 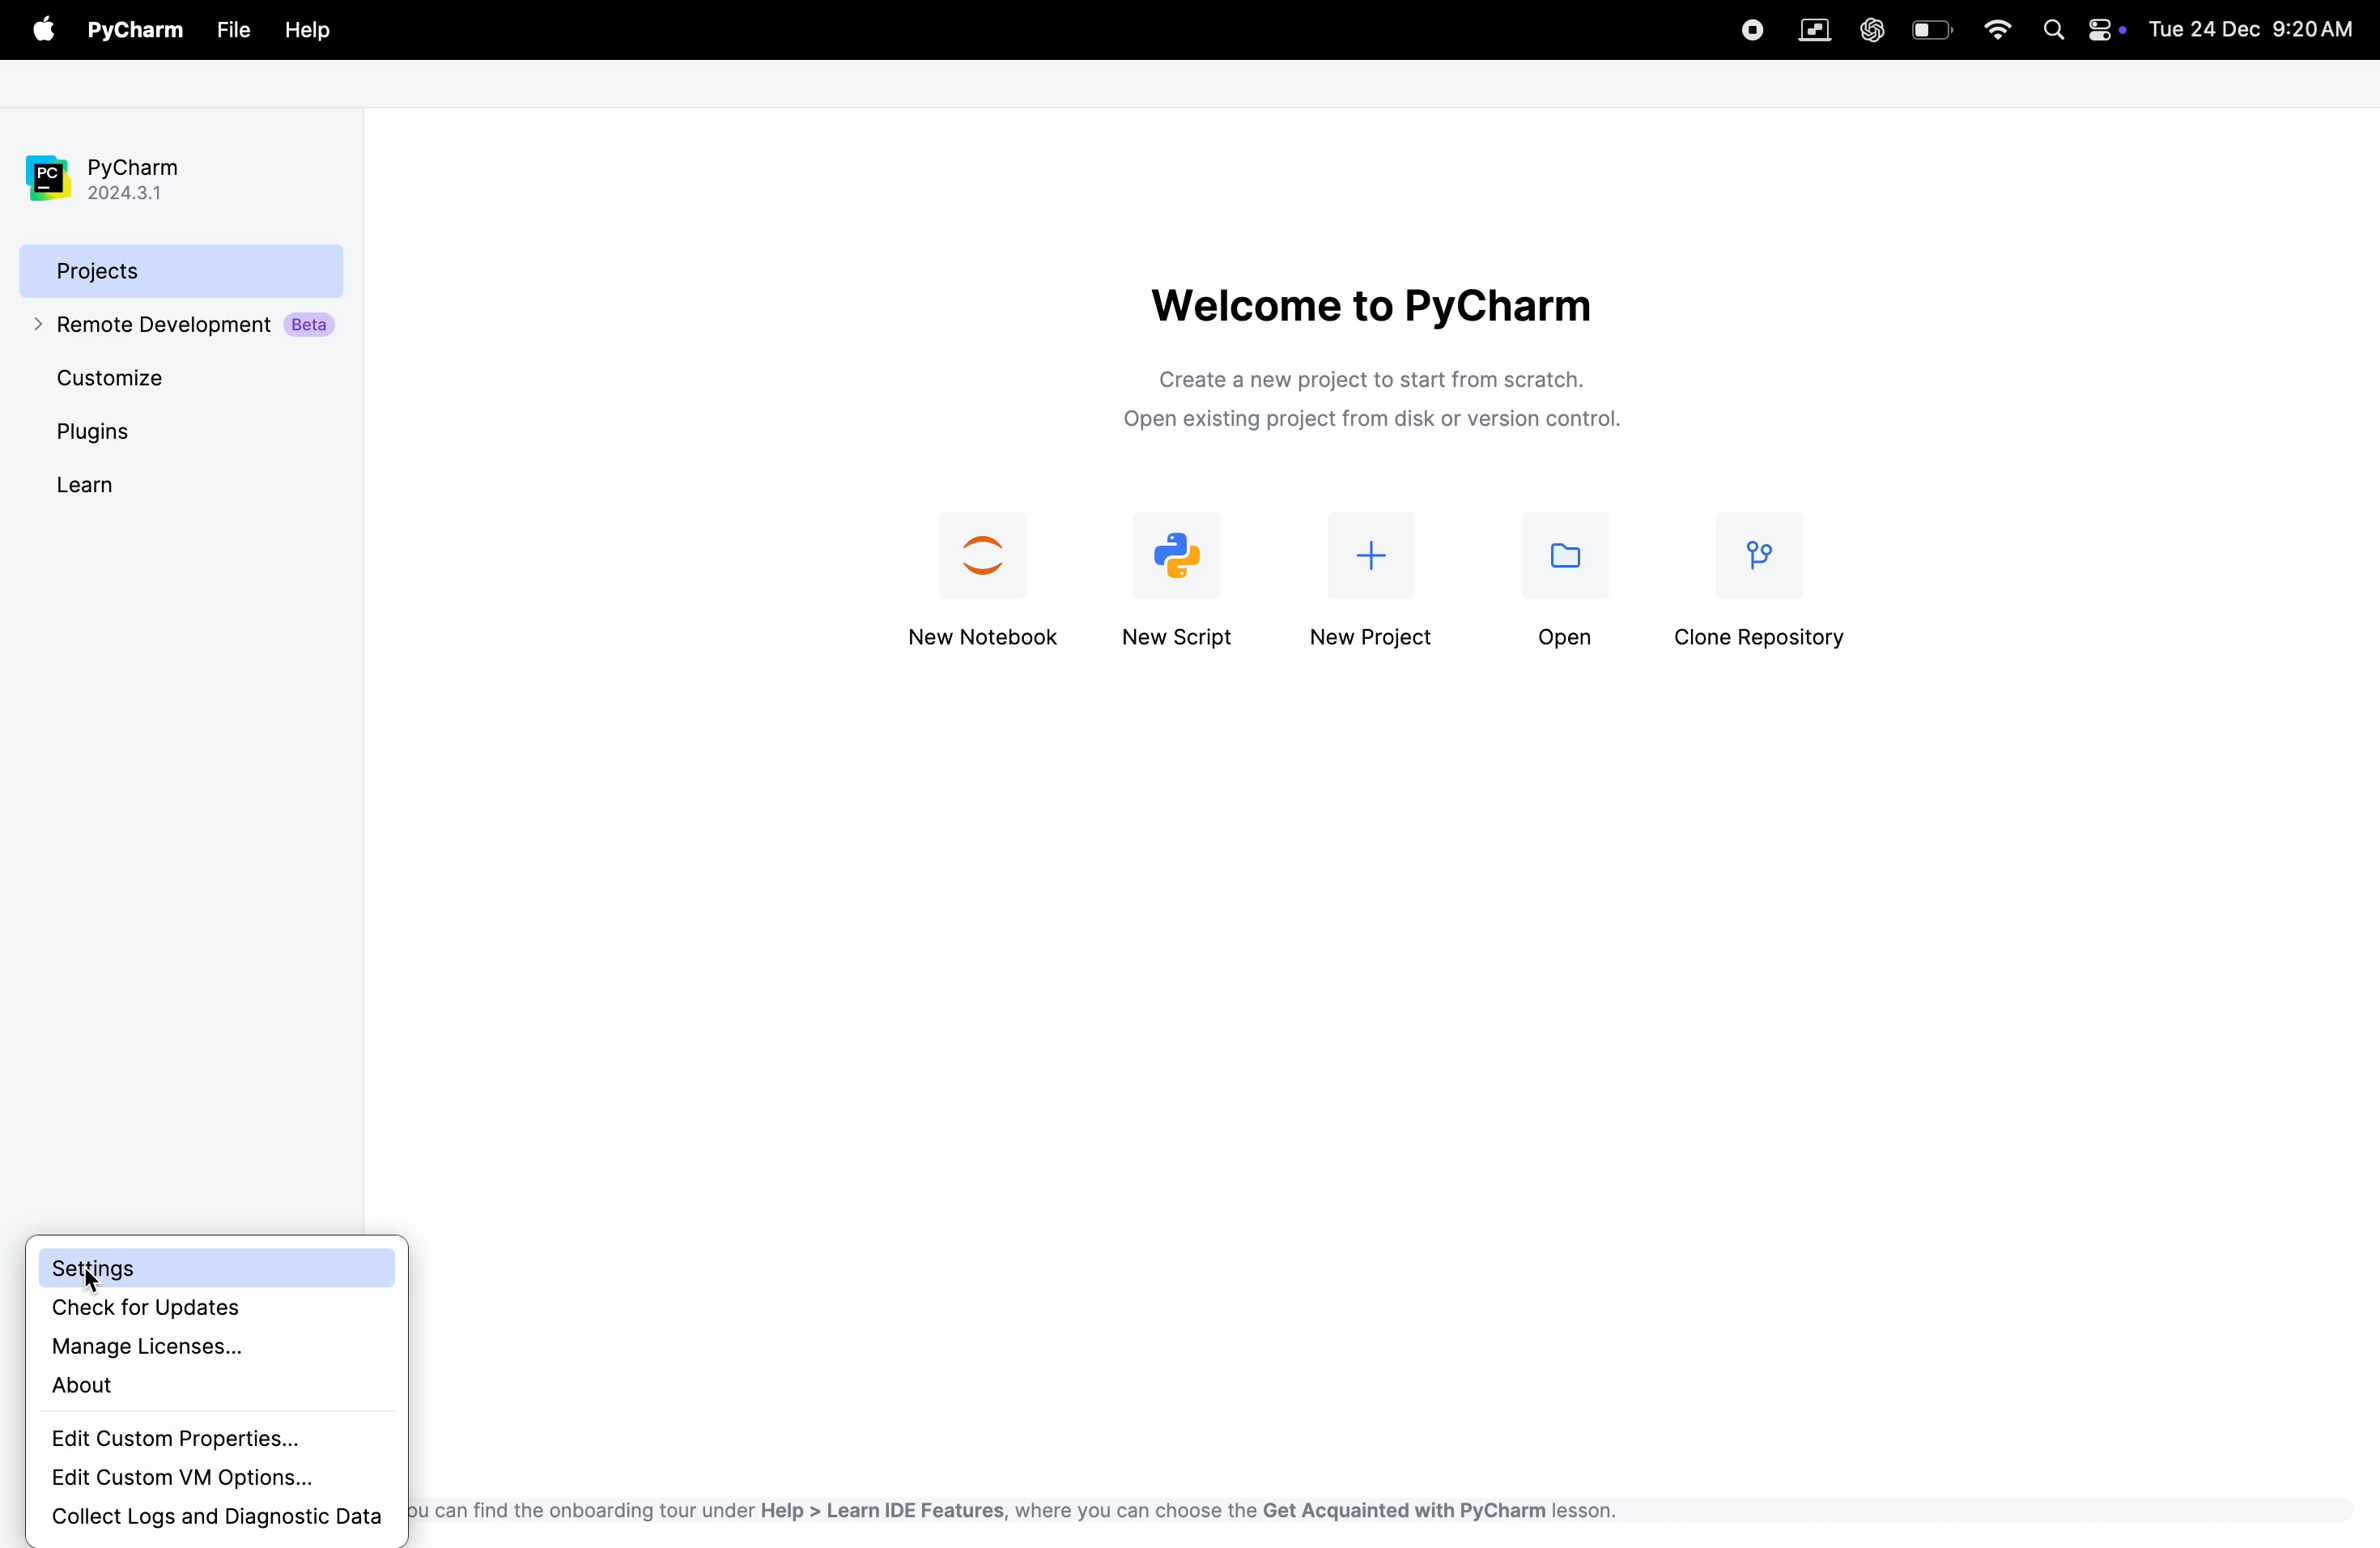 I want to click on record, so click(x=1741, y=28).